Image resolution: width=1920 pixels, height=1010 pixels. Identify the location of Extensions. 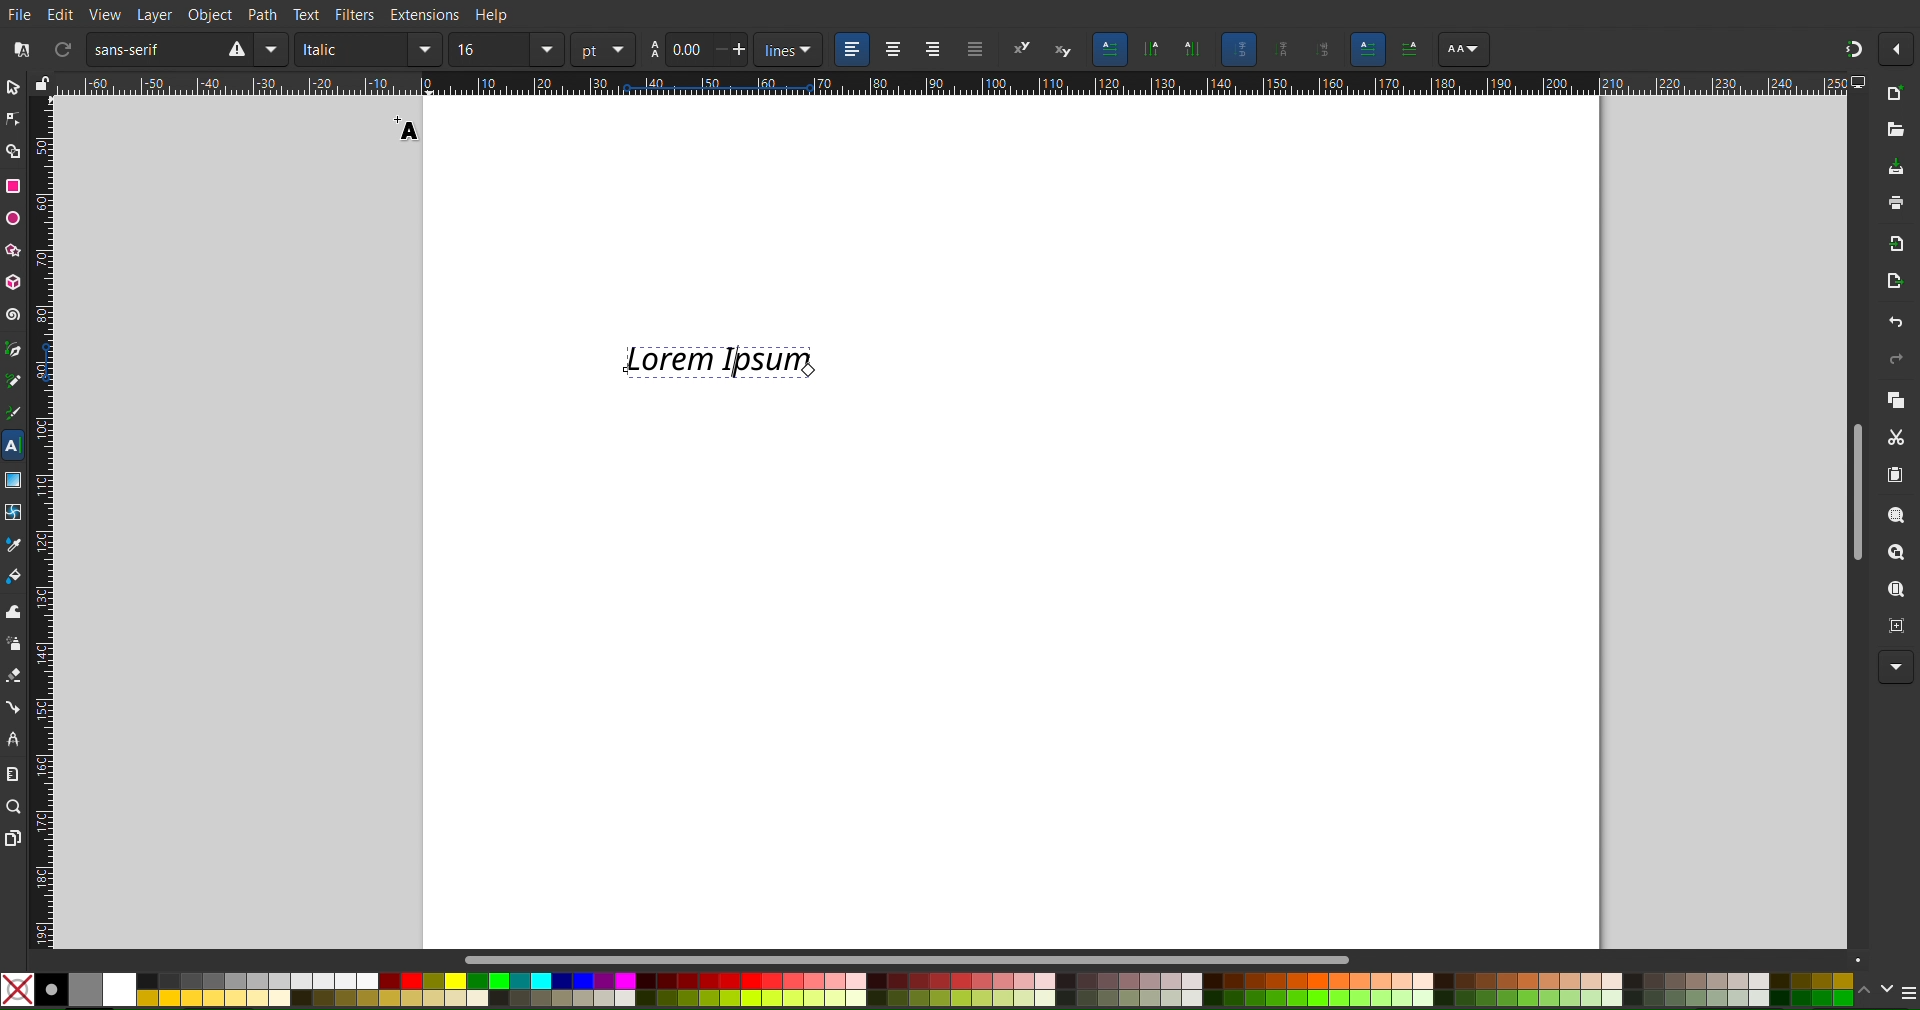
(423, 14).